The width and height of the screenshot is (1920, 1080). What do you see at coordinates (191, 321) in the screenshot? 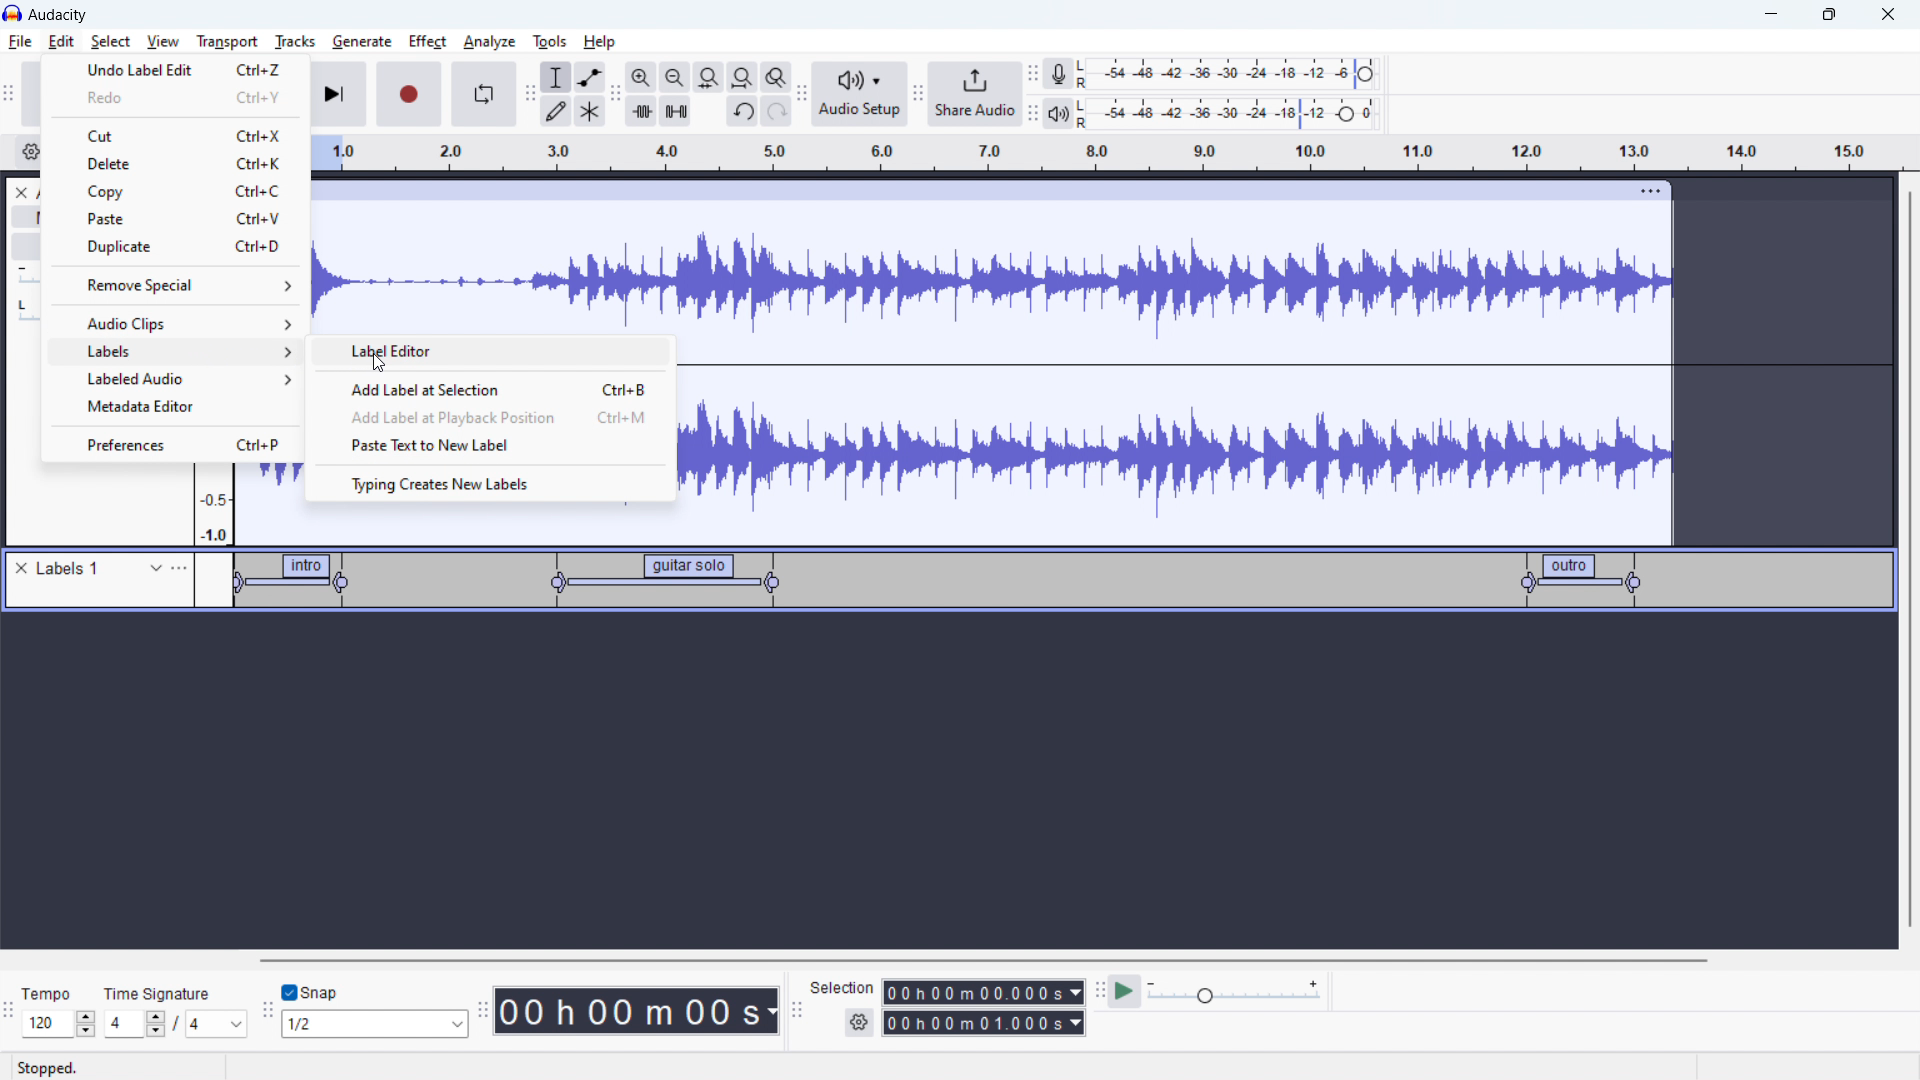
I see `Audio Clips` at bounding box center [191, 321].